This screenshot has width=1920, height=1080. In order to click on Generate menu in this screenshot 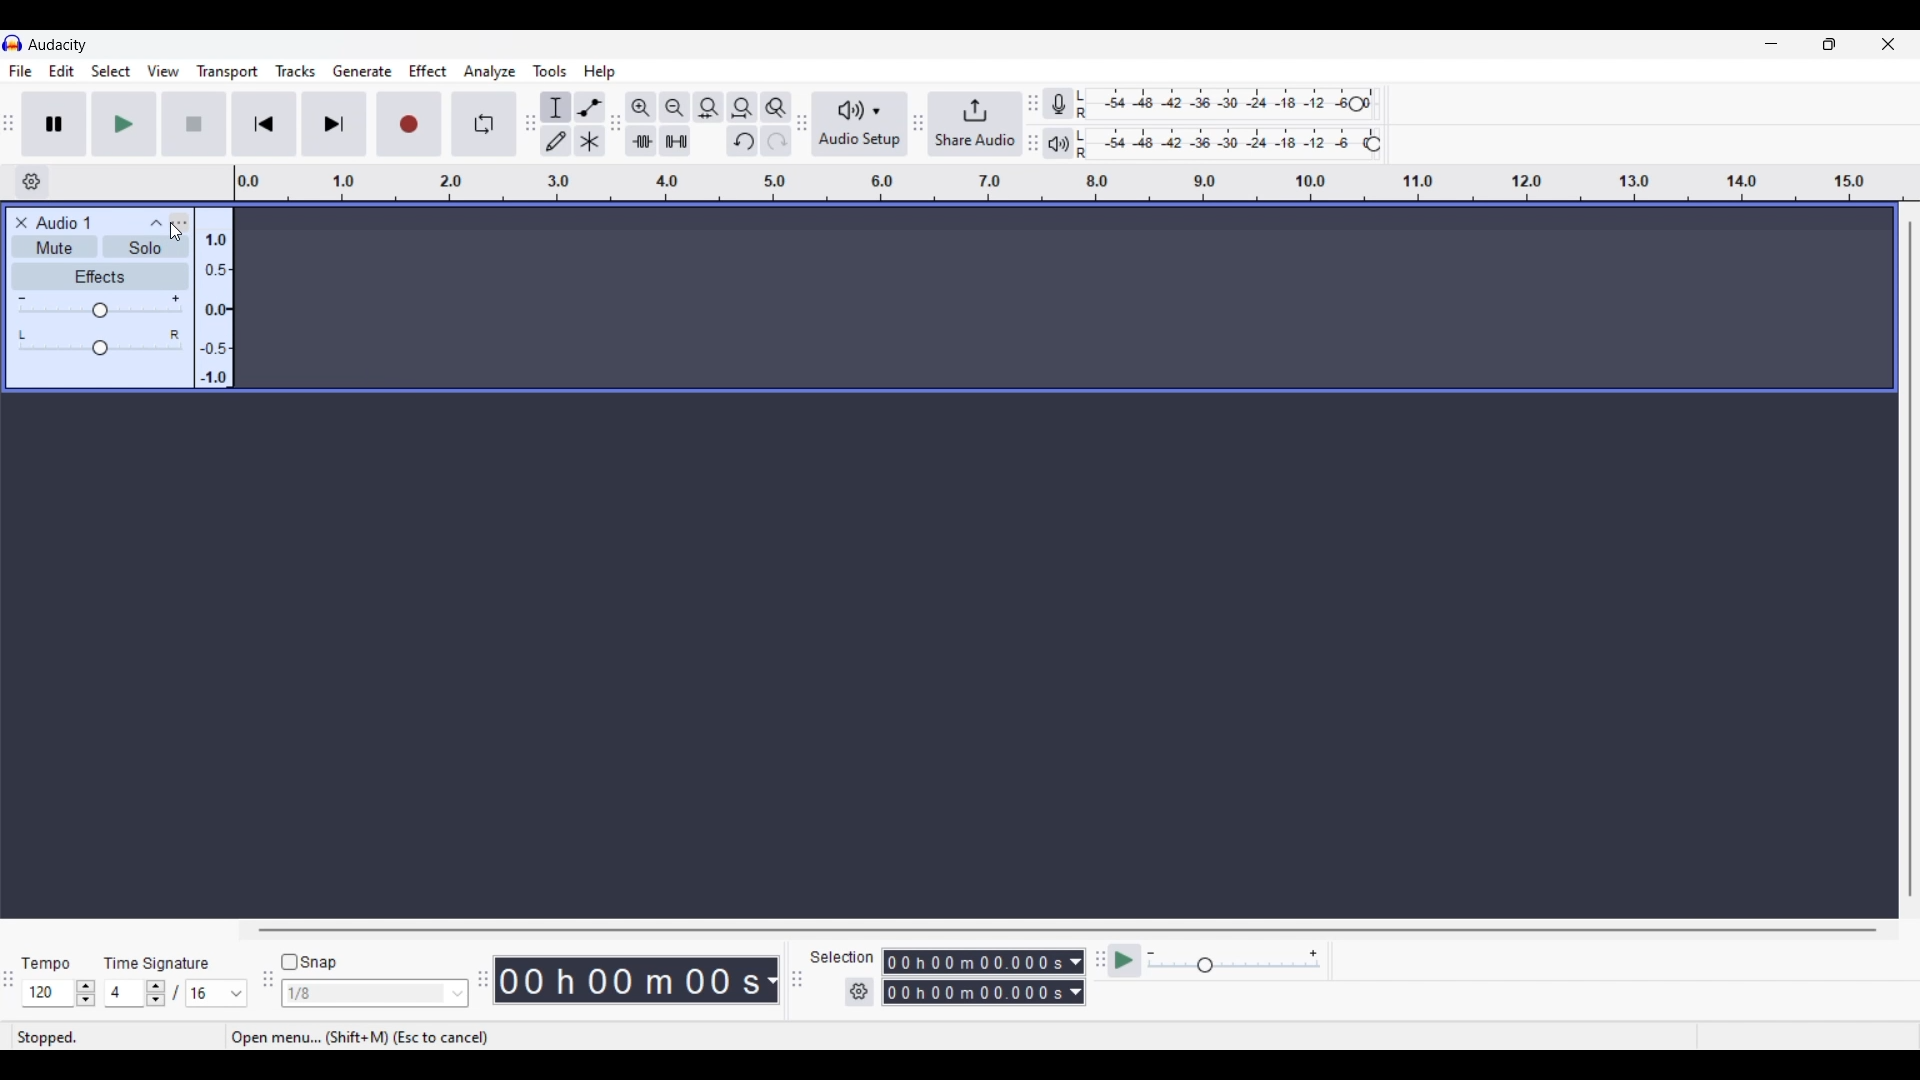, I will do `click(362, 71)`.